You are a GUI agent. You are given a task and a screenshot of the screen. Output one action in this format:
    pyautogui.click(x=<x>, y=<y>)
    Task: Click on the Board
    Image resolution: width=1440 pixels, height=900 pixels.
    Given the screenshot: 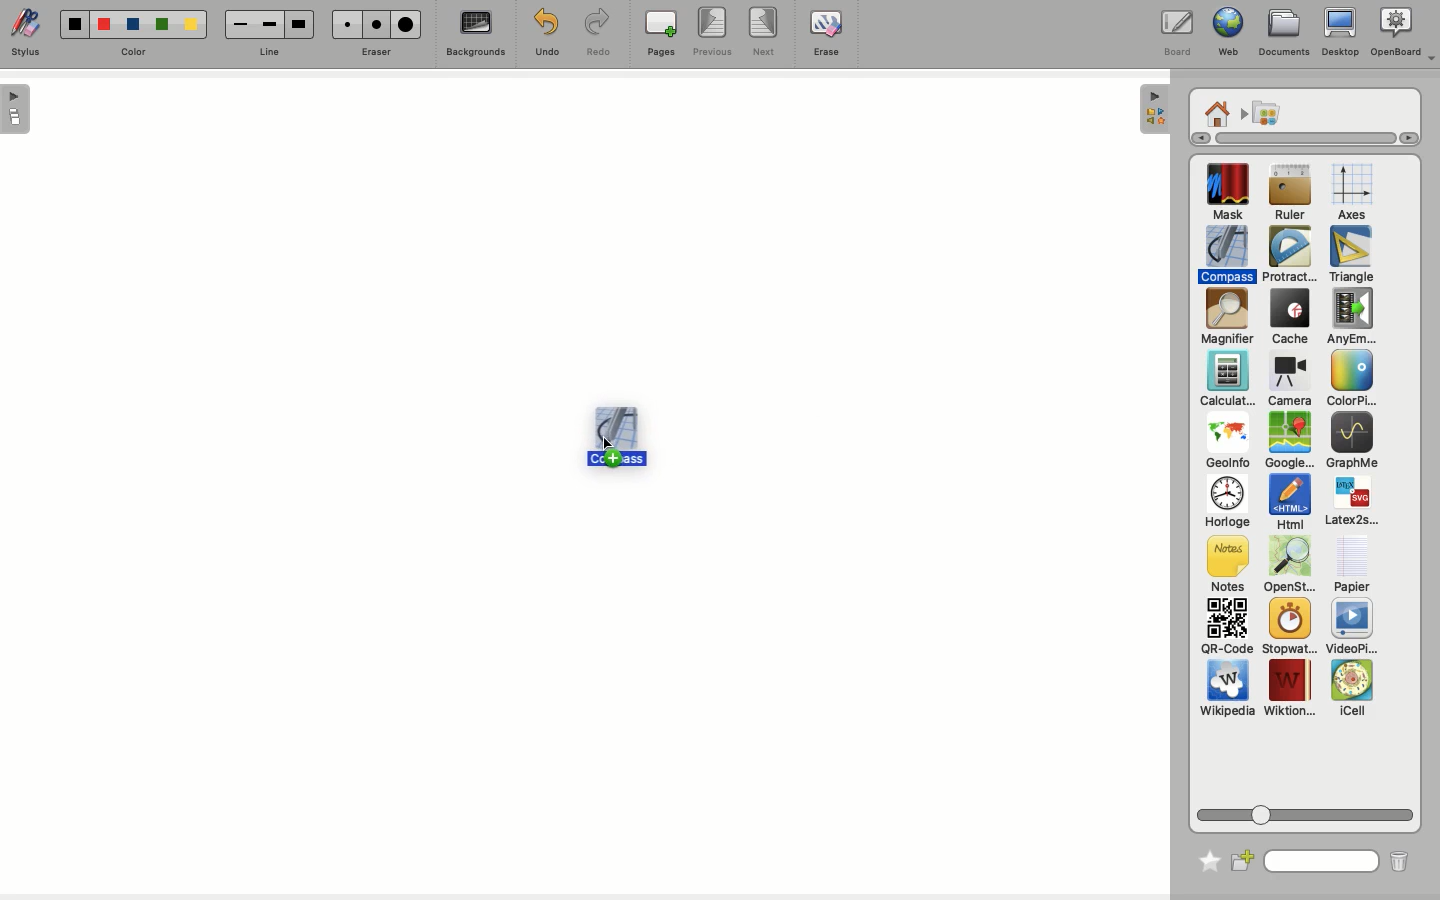 What is the action you would take?
    pyautogui.click(x=1176, y=33)
    